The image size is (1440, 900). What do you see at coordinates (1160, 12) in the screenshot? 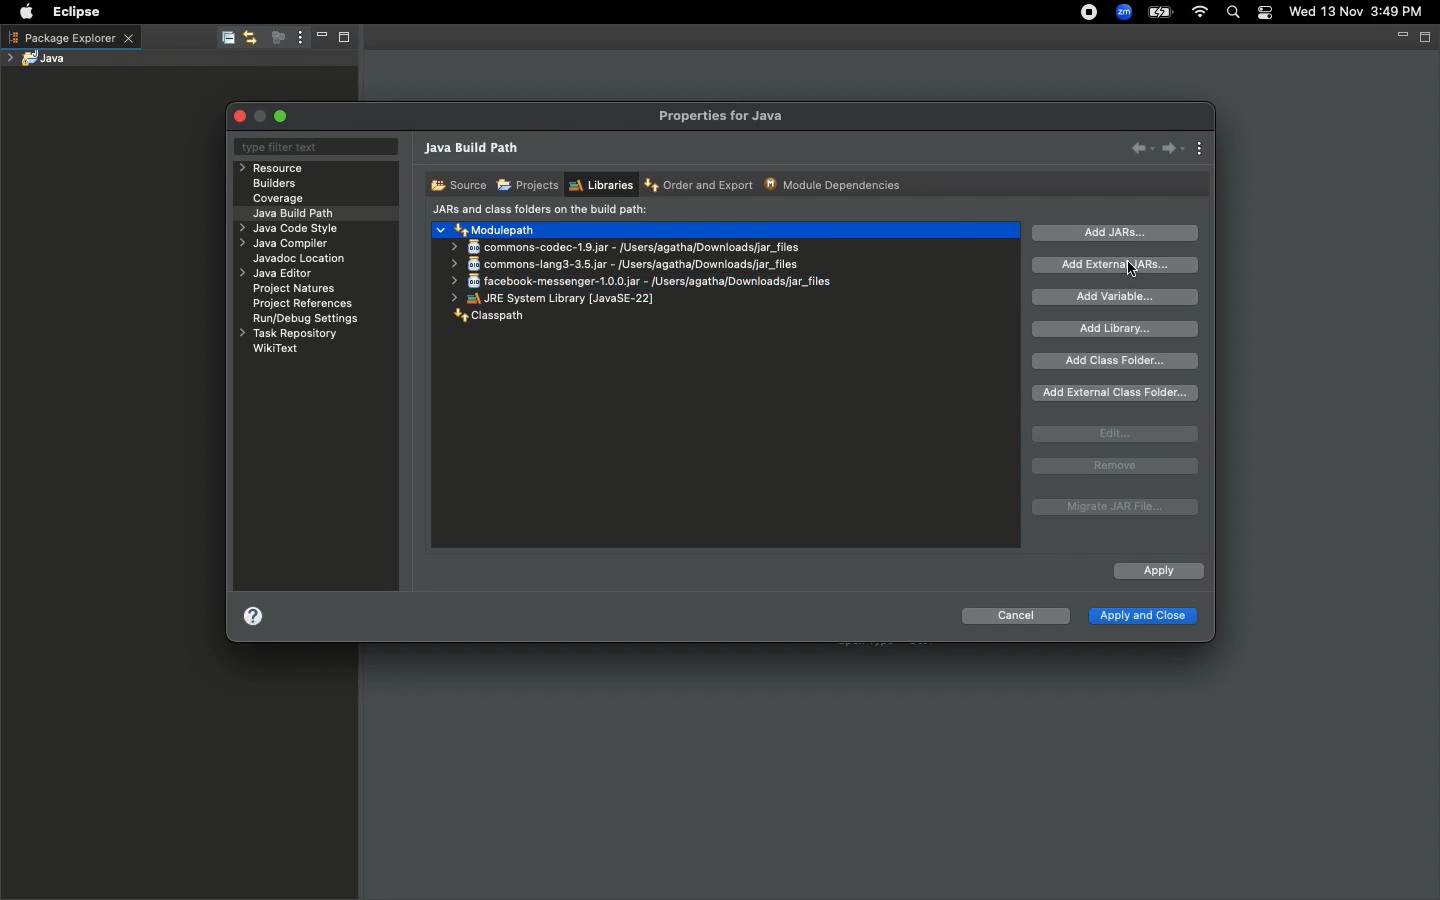
I see `Charge` at bounding box center [1160, 12].